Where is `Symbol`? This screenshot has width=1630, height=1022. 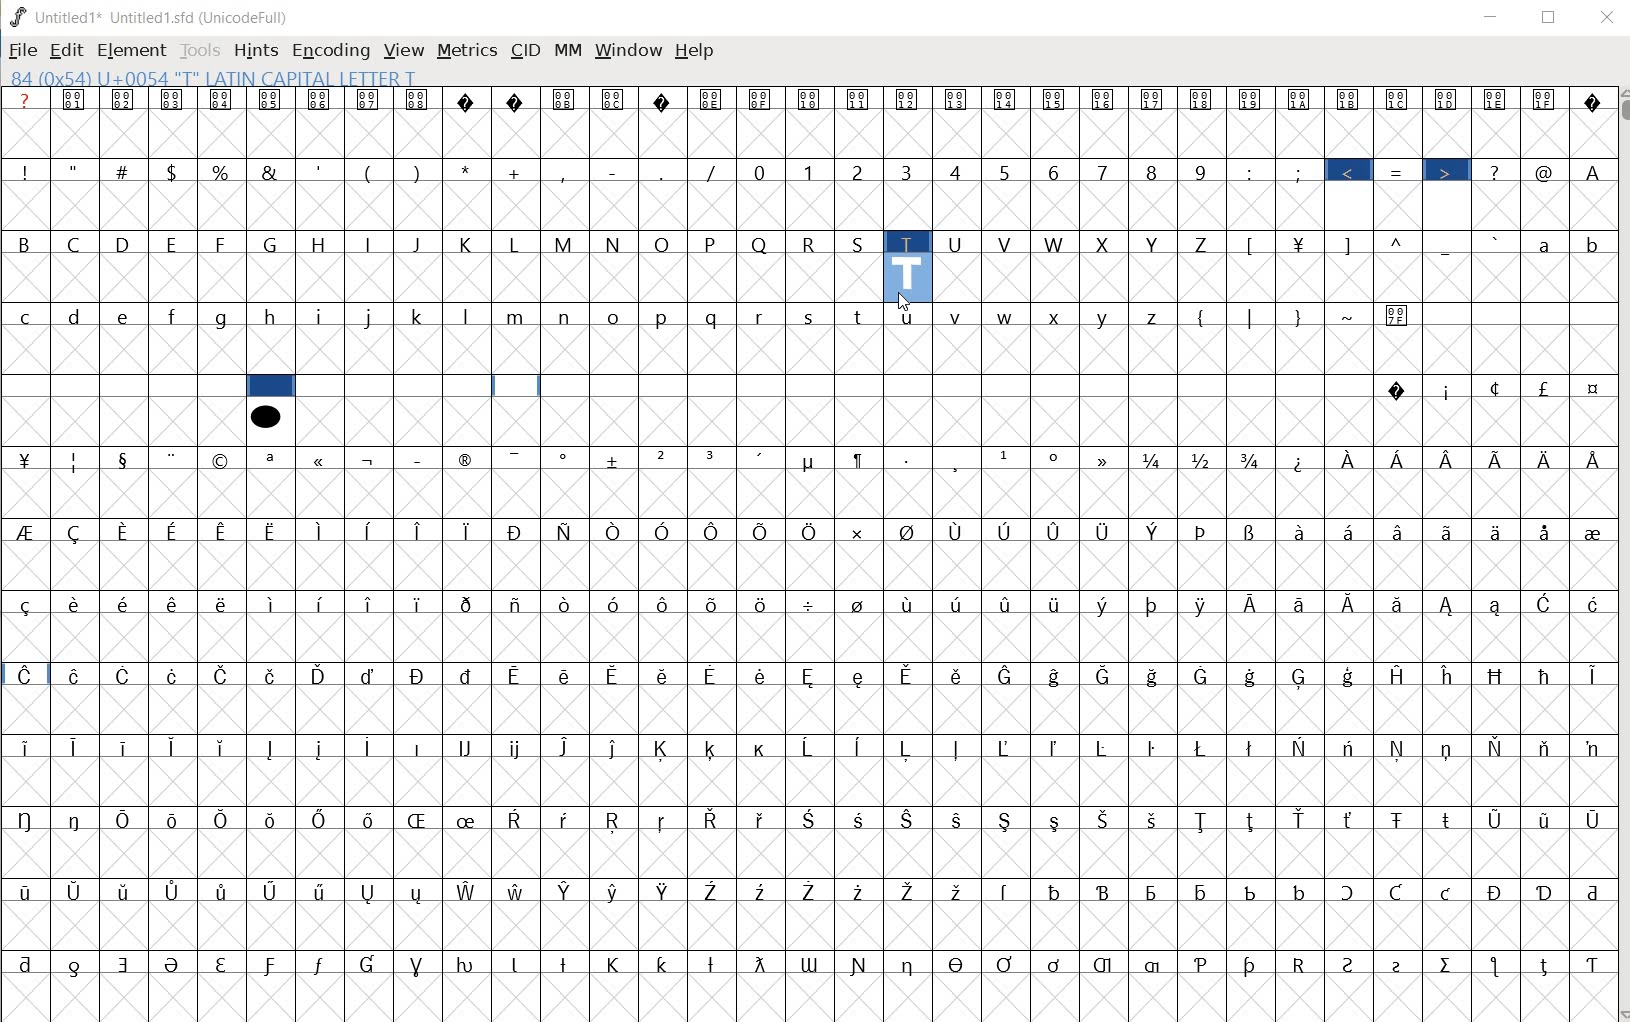
Symbol is located at coordinates (320, 818).